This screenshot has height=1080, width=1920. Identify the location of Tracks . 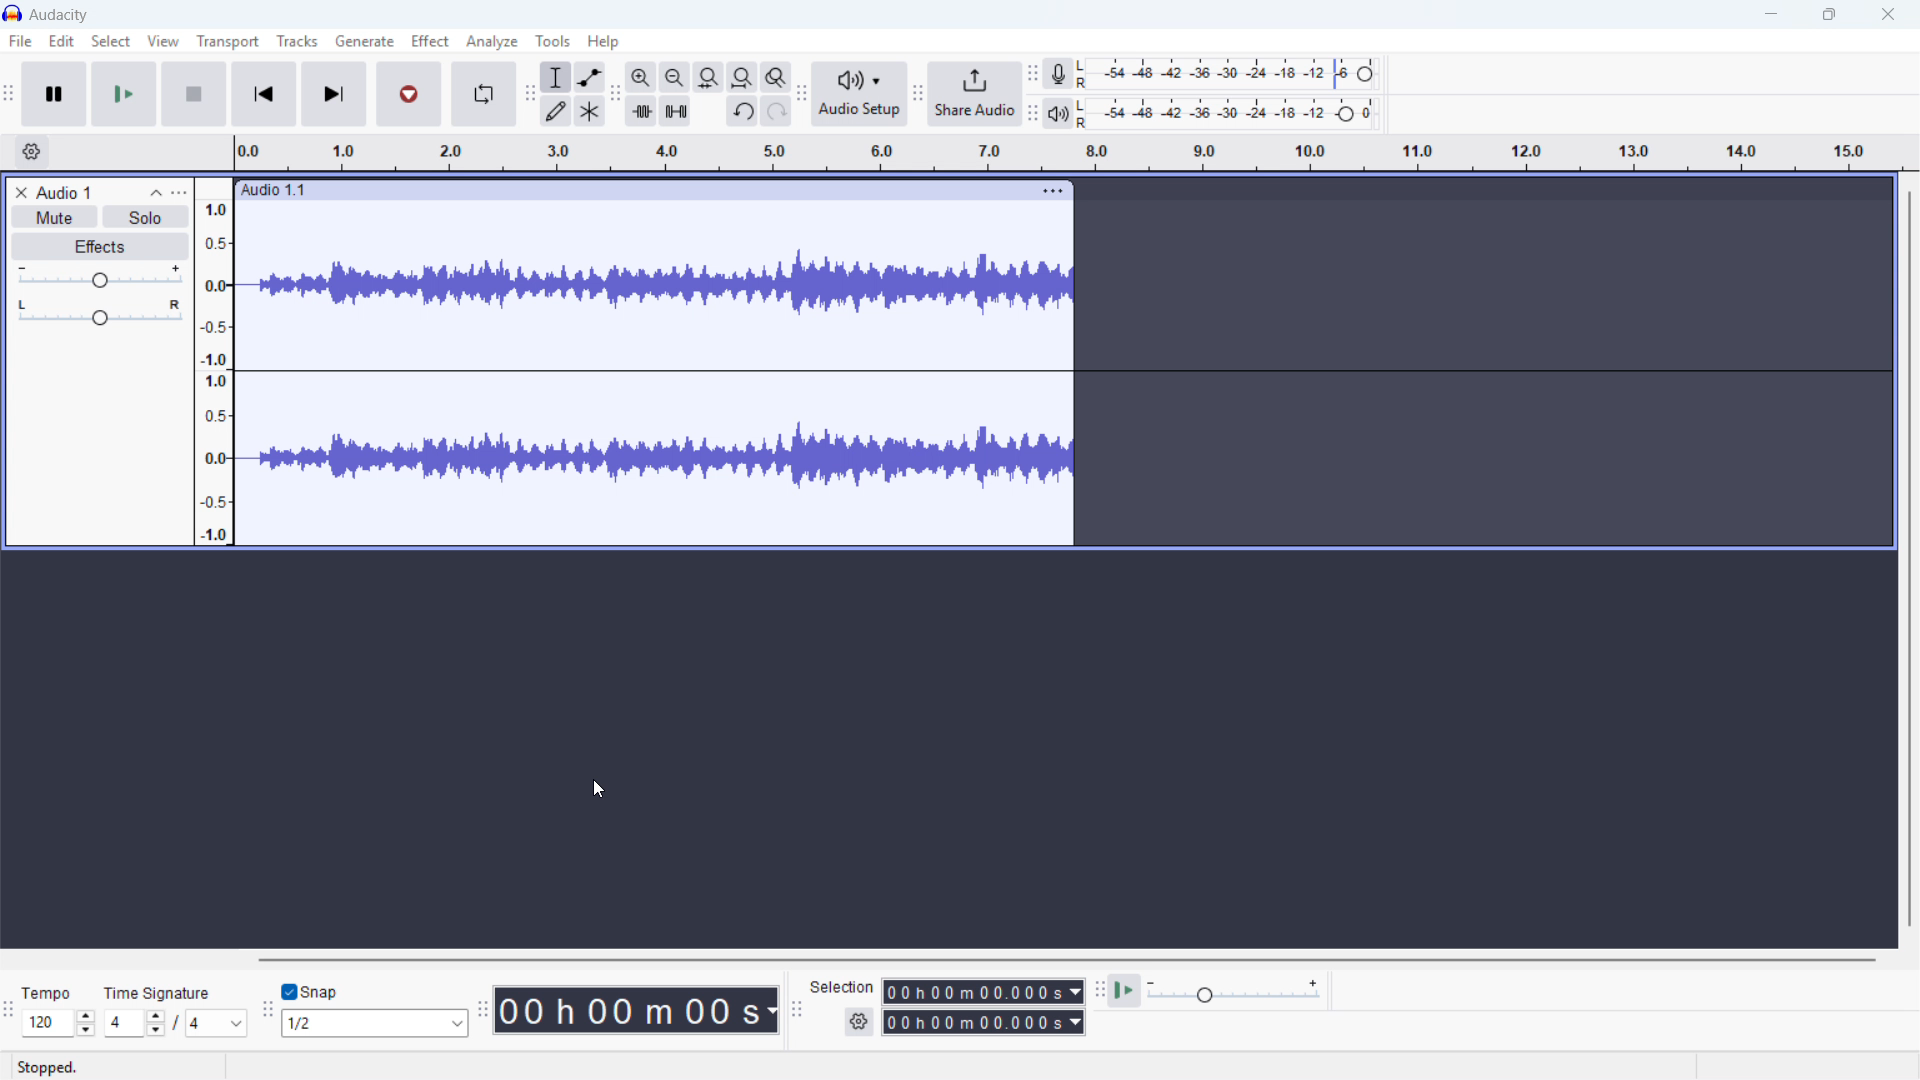
(299, 40).